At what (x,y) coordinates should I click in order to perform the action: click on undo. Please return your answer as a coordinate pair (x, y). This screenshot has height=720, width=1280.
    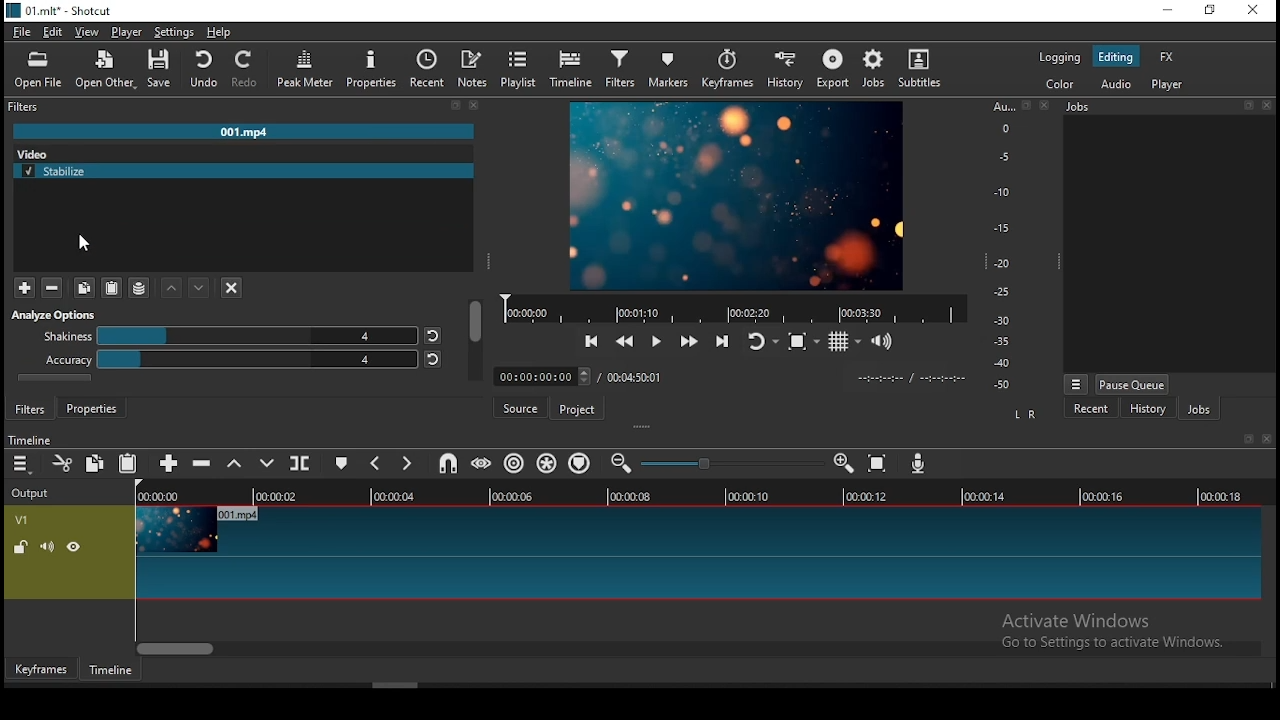
    Looking at the image, I should click on (208, 70).